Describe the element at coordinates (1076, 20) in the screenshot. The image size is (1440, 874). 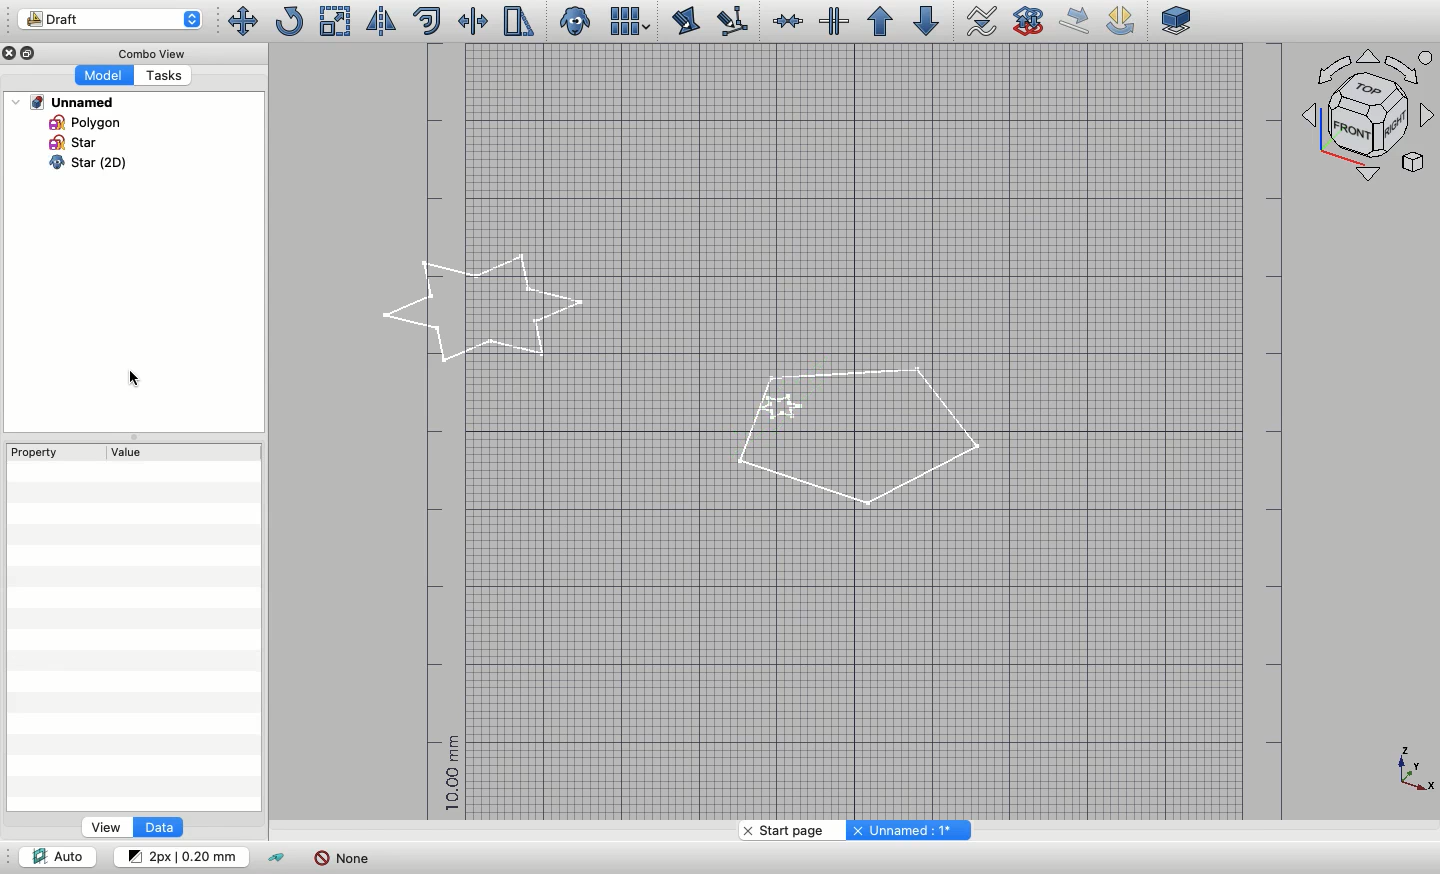
I see `Draft move` at that location.